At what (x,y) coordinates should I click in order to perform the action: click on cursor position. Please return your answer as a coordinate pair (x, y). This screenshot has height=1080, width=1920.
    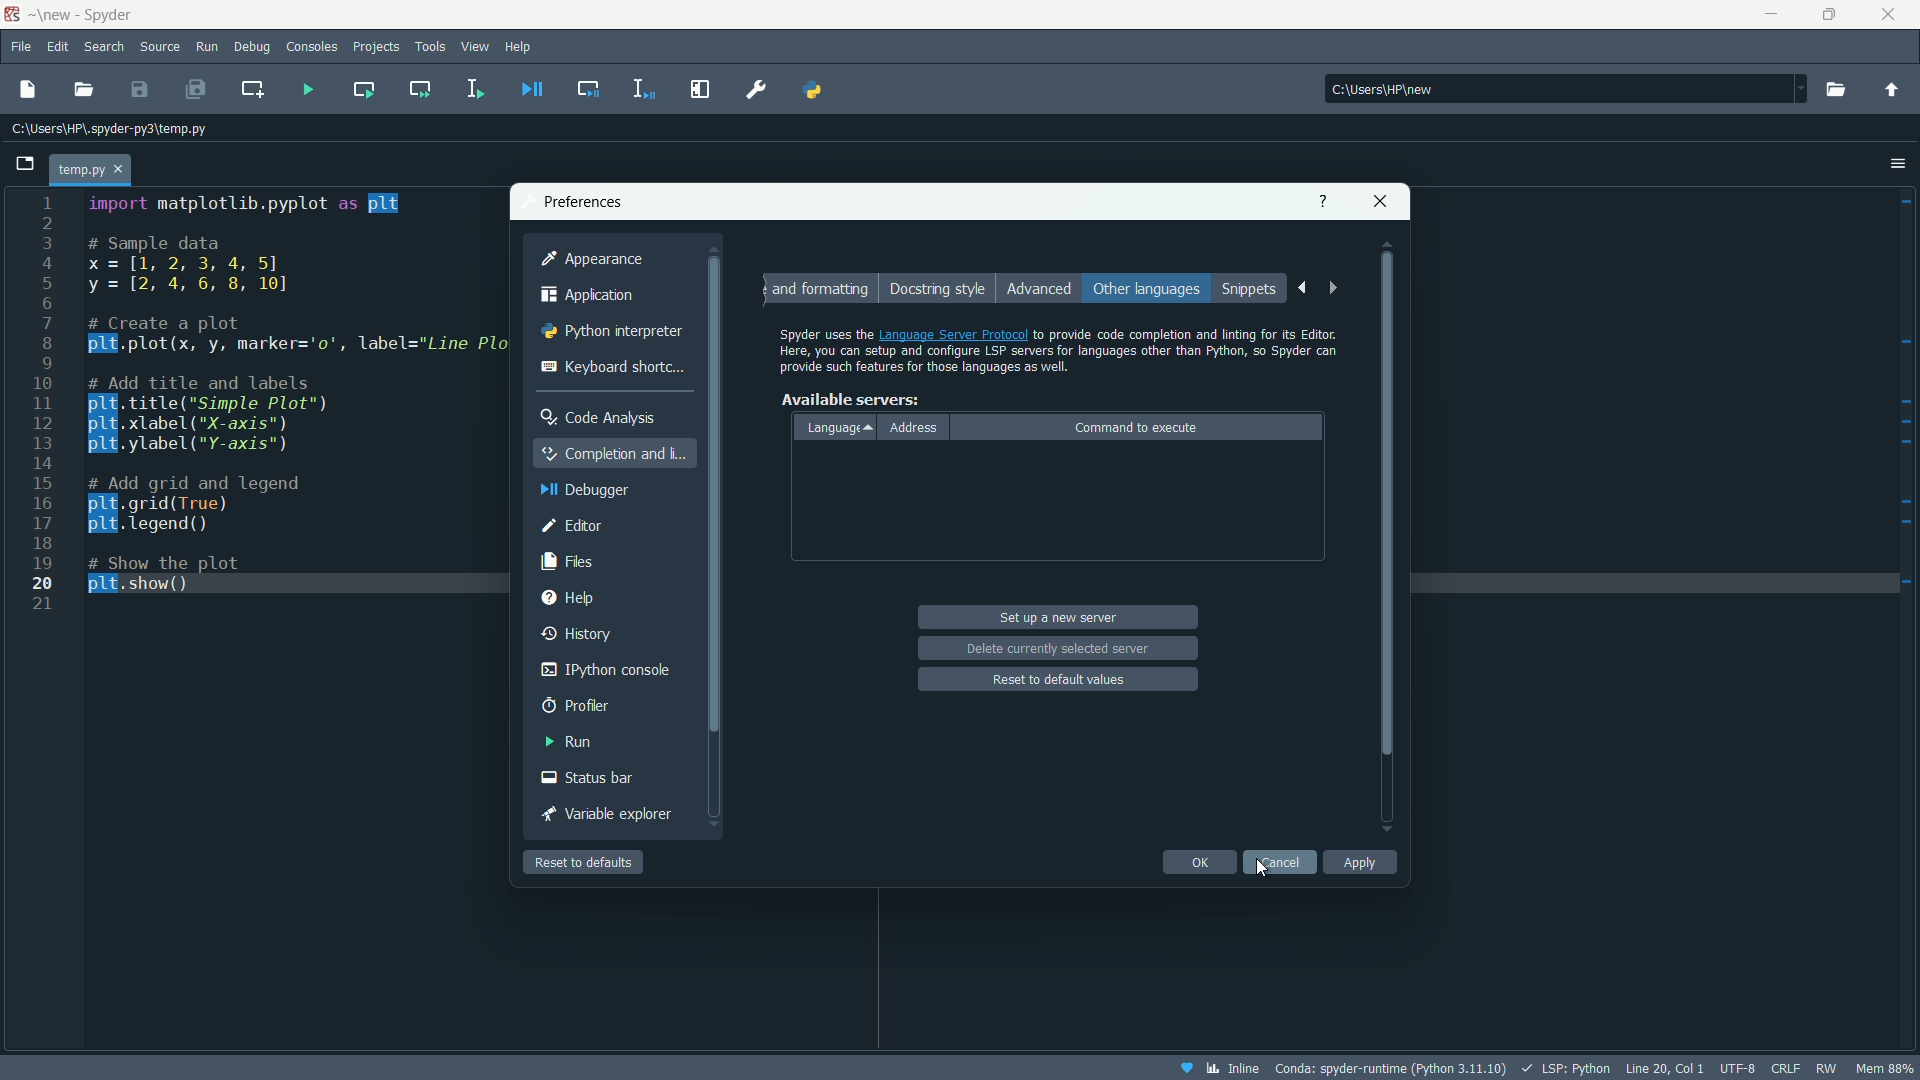
    Looking at the image, I should click on (1665, 1067).